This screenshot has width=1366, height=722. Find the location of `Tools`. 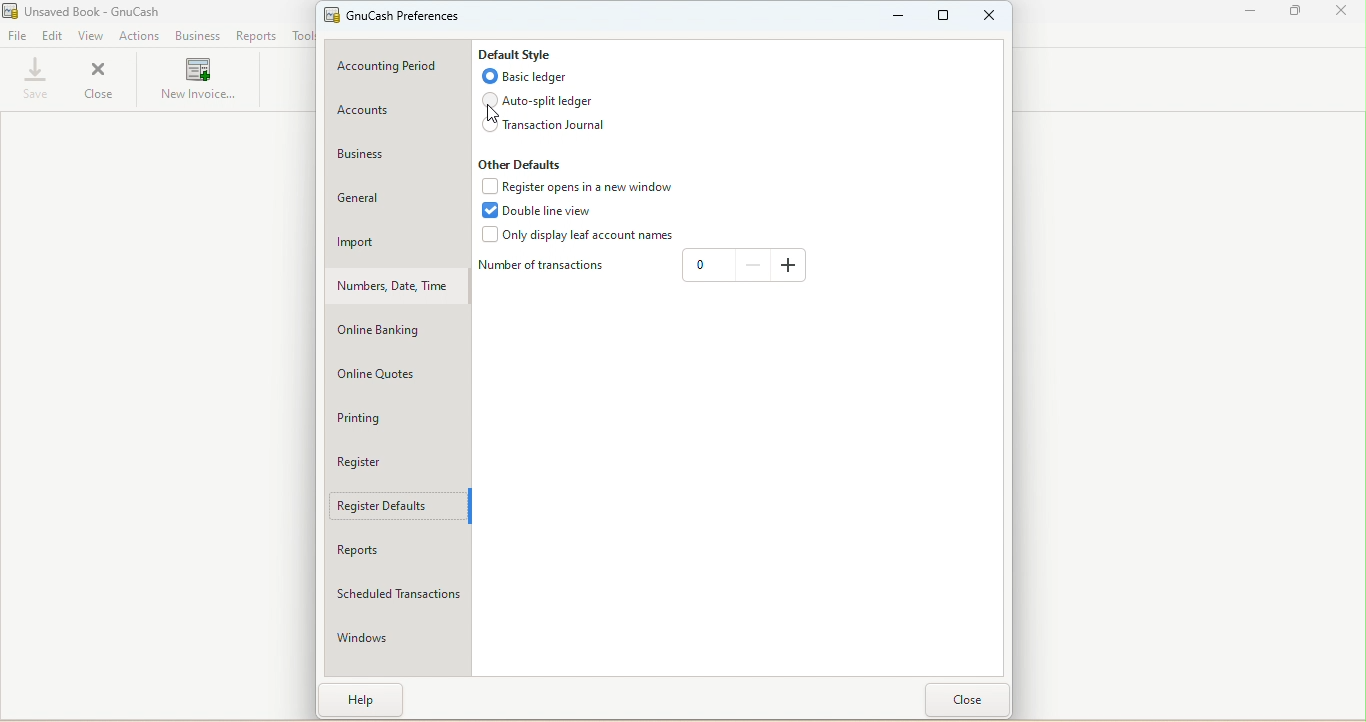

Tools is located at coordinates (302, 36).